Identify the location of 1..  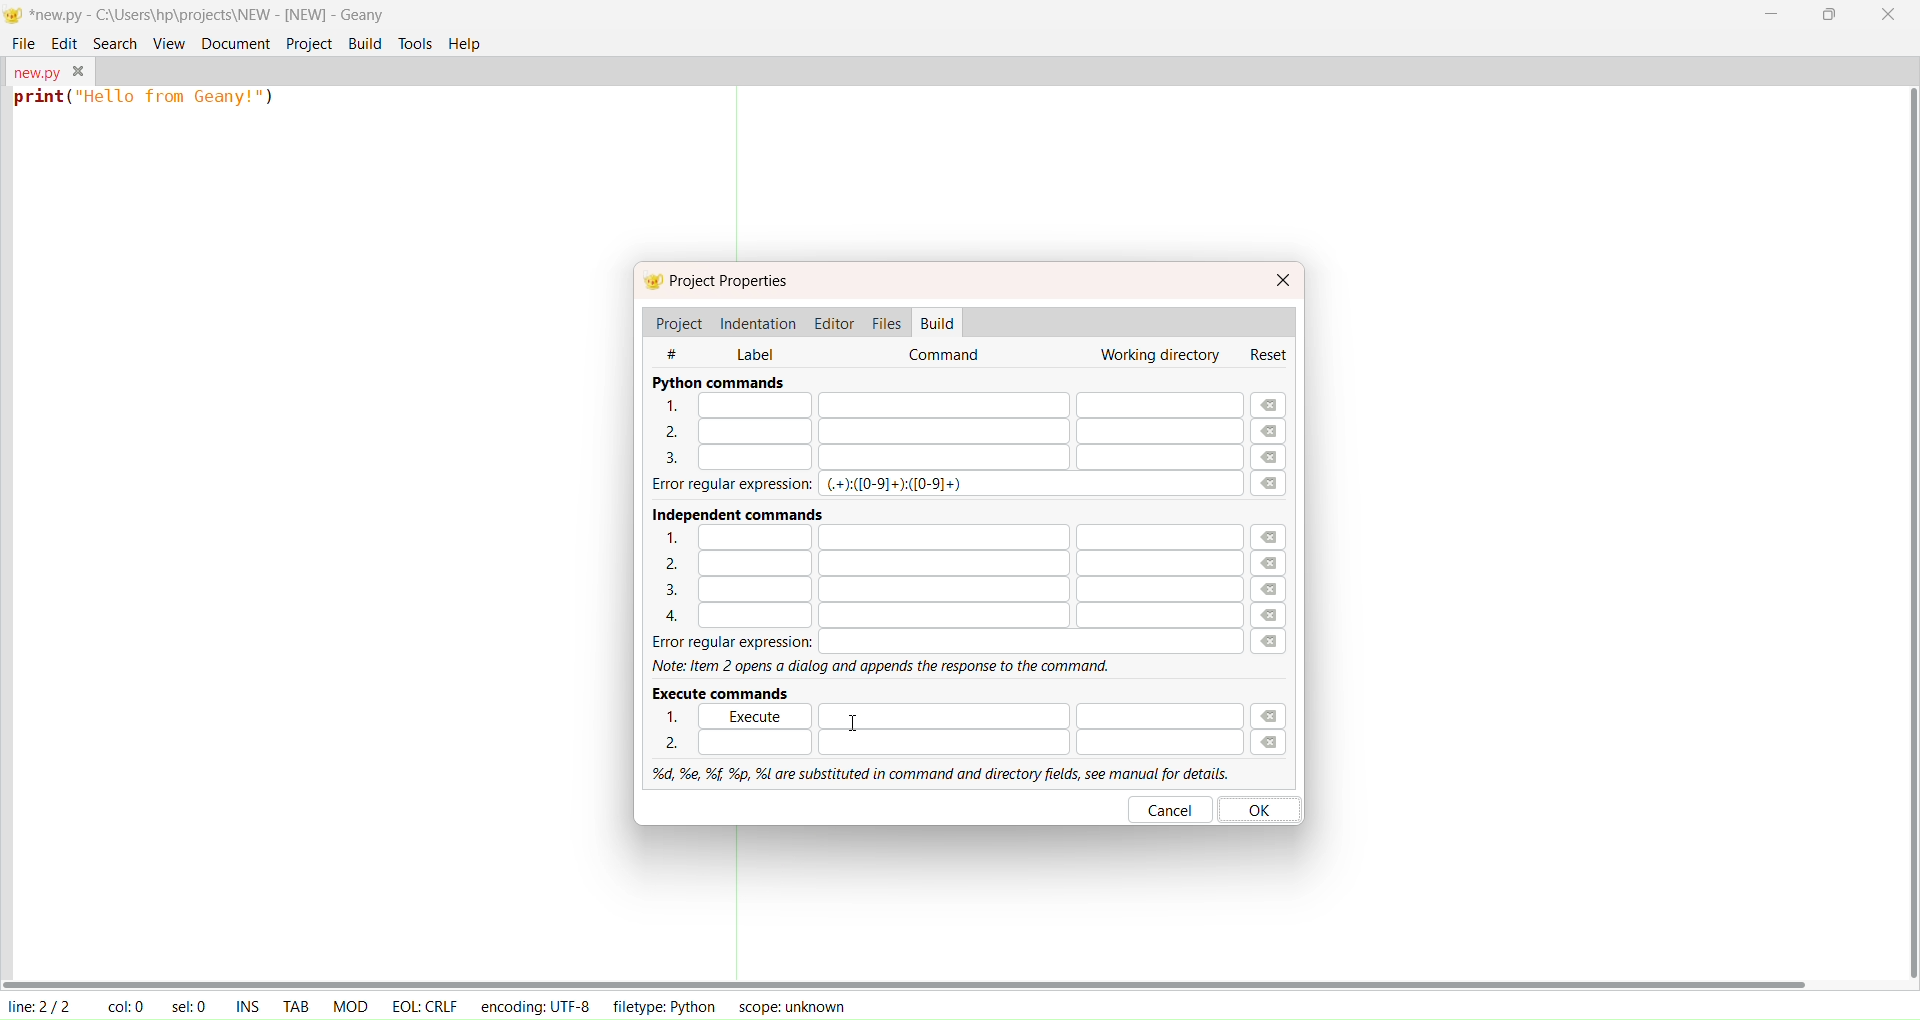
(945, 406).